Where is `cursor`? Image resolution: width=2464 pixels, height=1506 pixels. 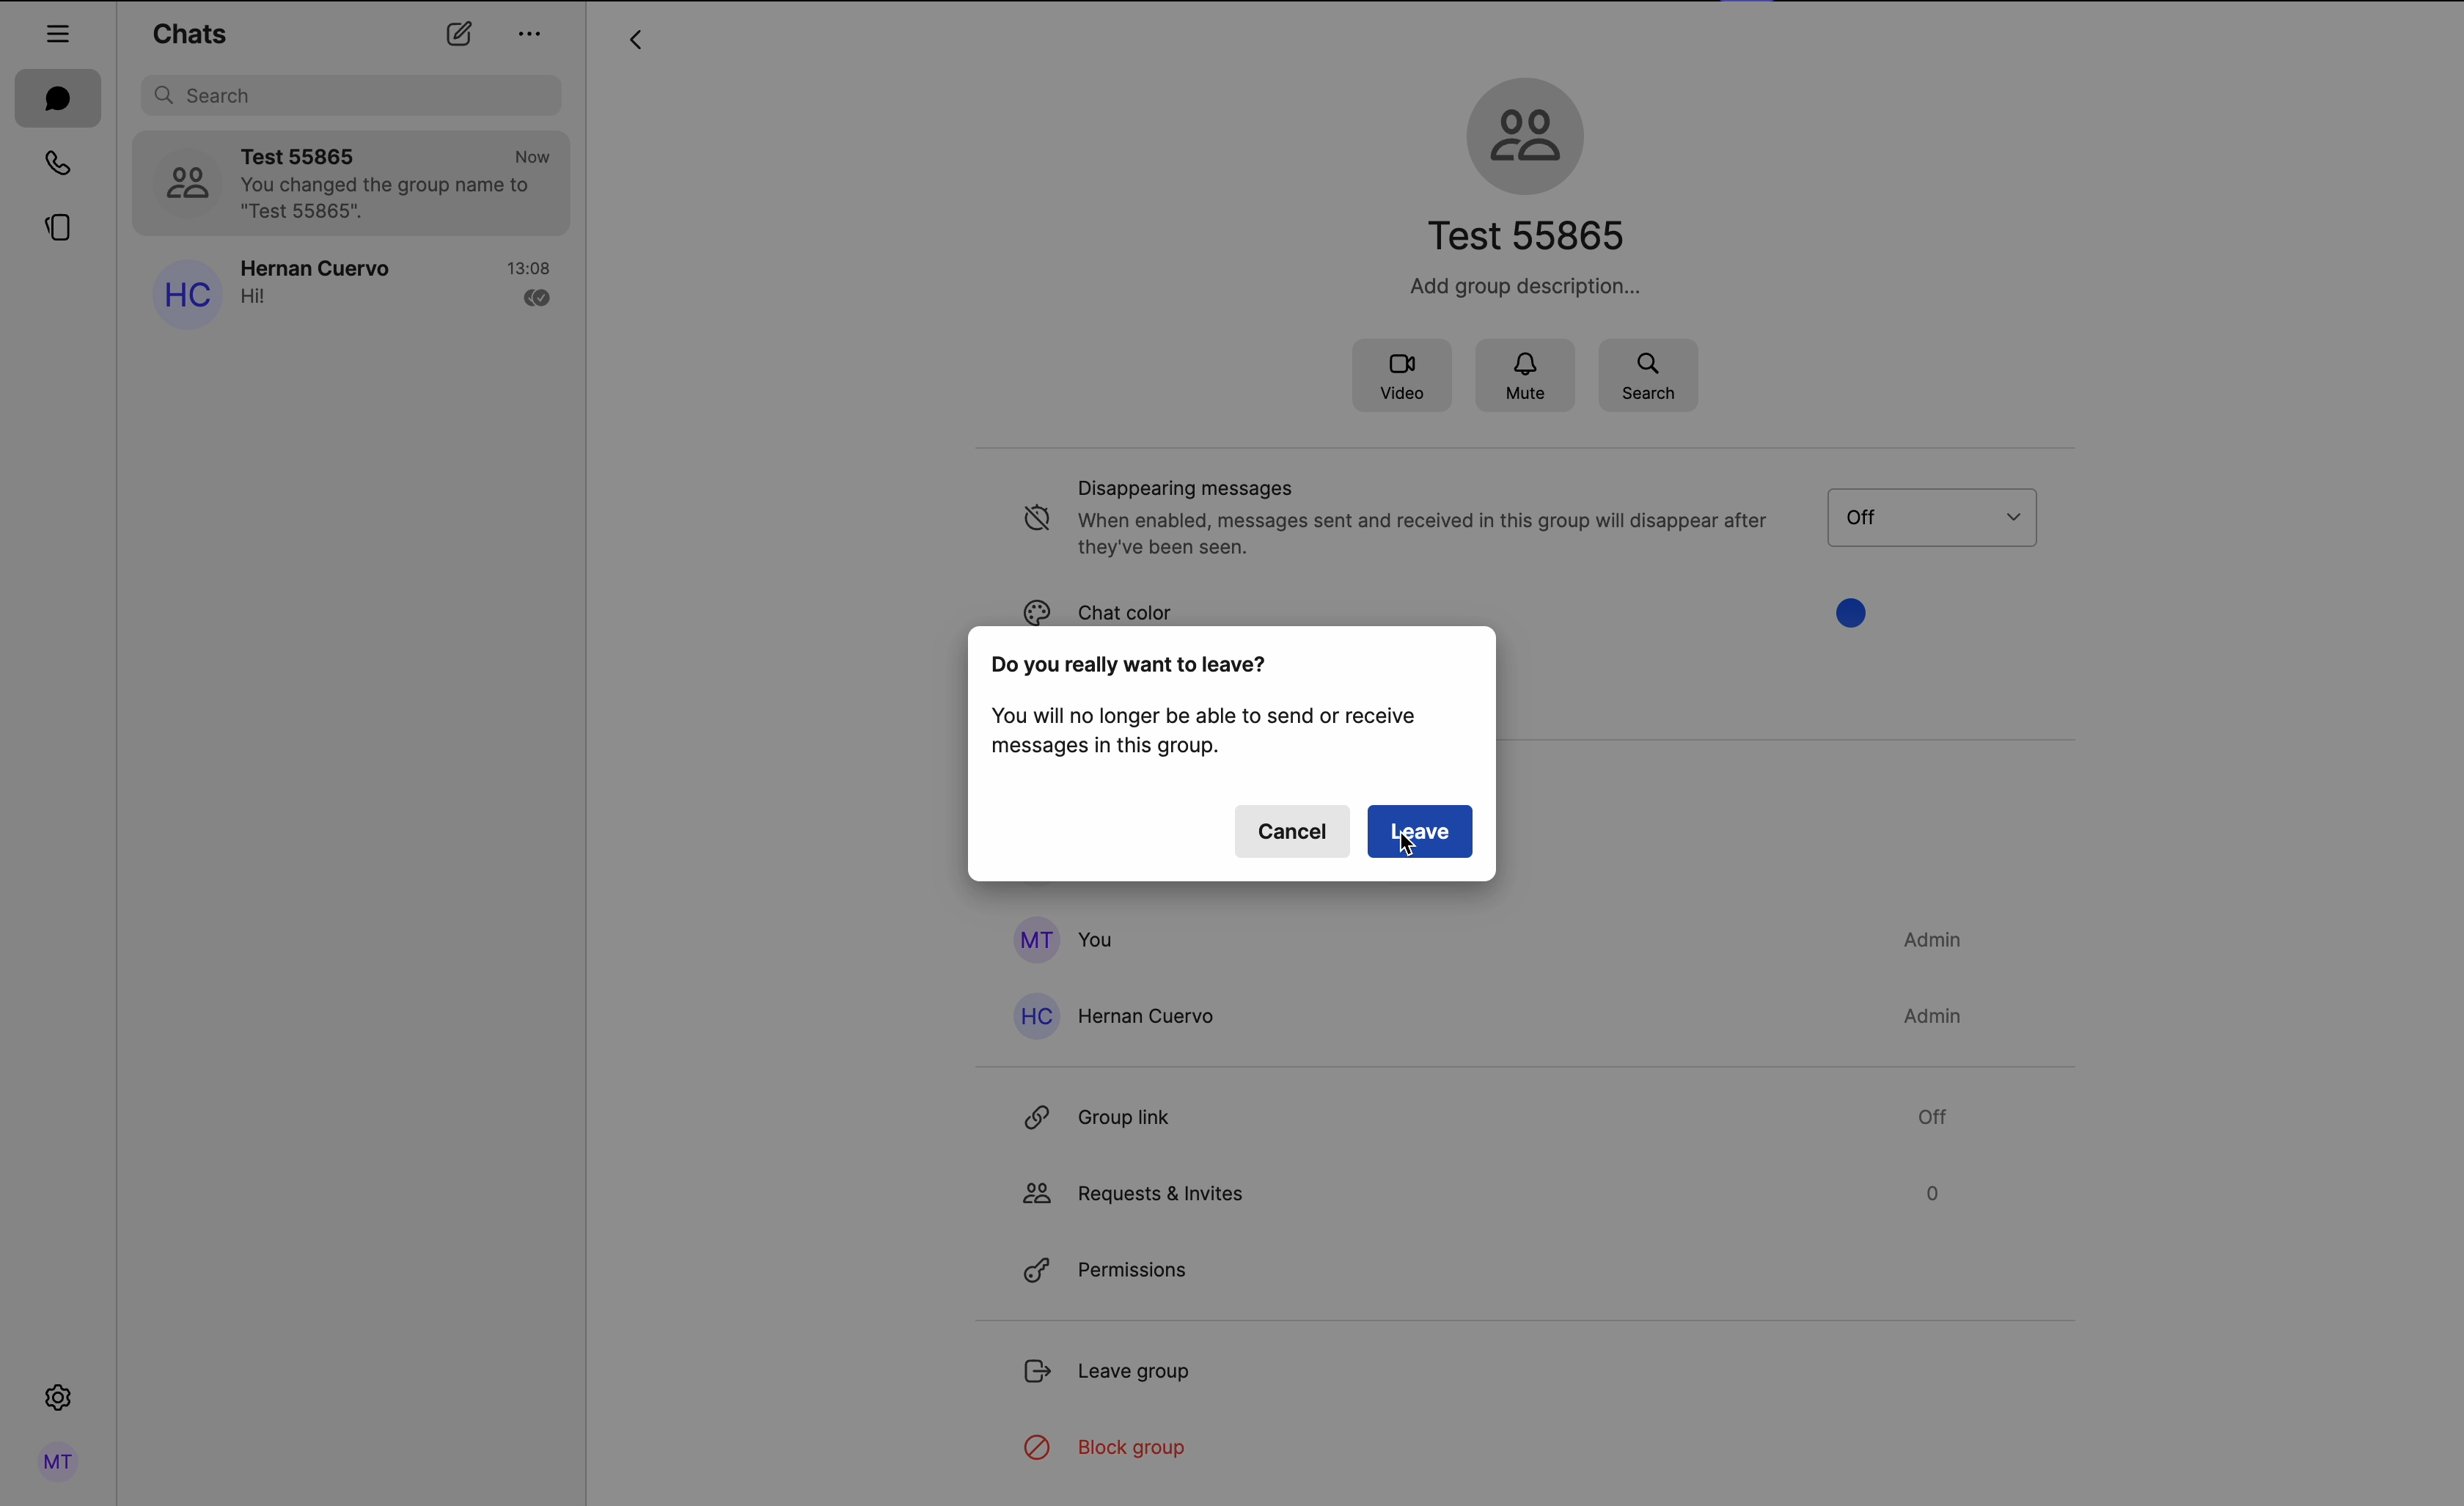 cursor is located at coordinates (1411, 846).